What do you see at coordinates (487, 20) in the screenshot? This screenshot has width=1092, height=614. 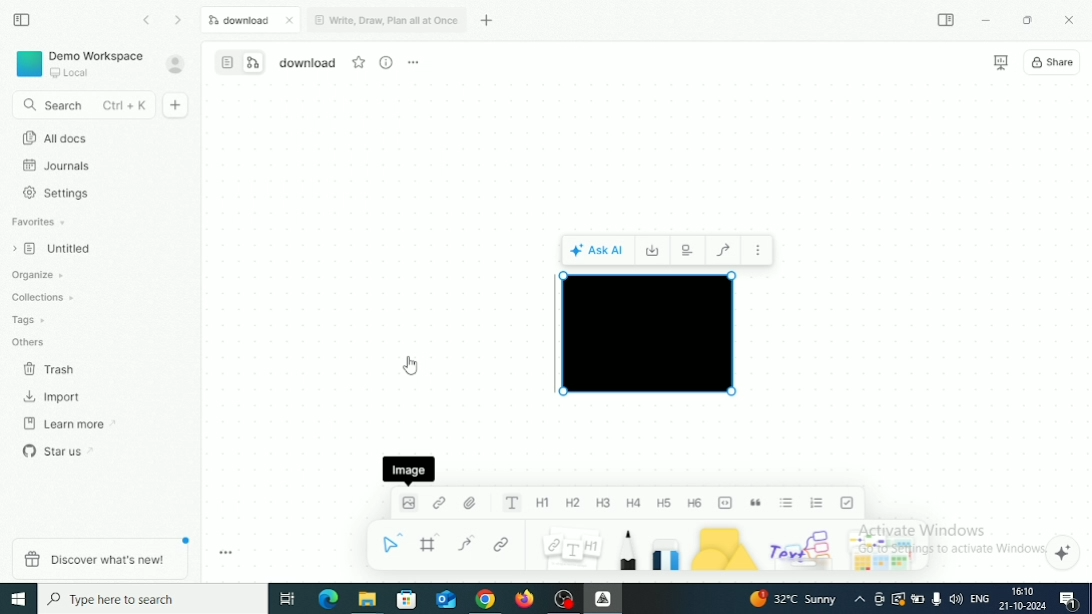 I see `New tab` at bounding box center [487, 20].